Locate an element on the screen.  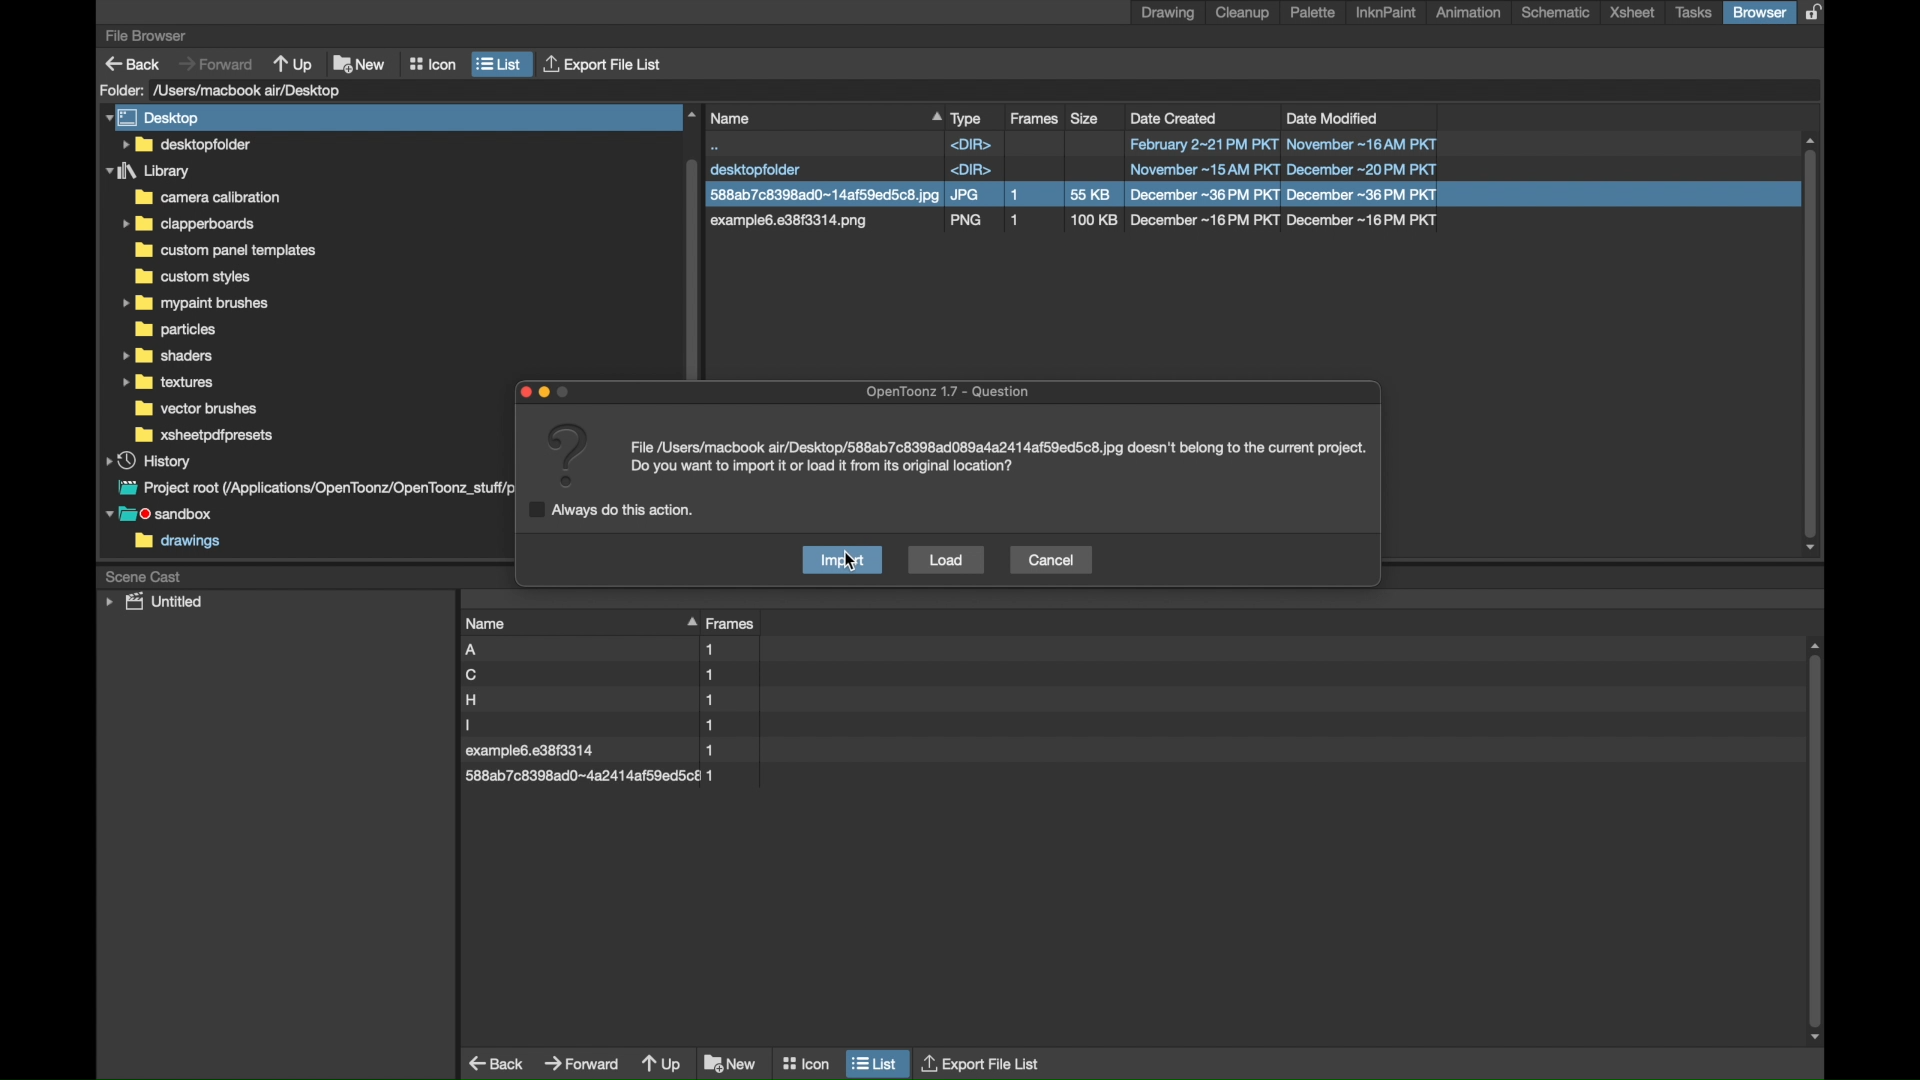
folder is located at coordinates (149, 171).